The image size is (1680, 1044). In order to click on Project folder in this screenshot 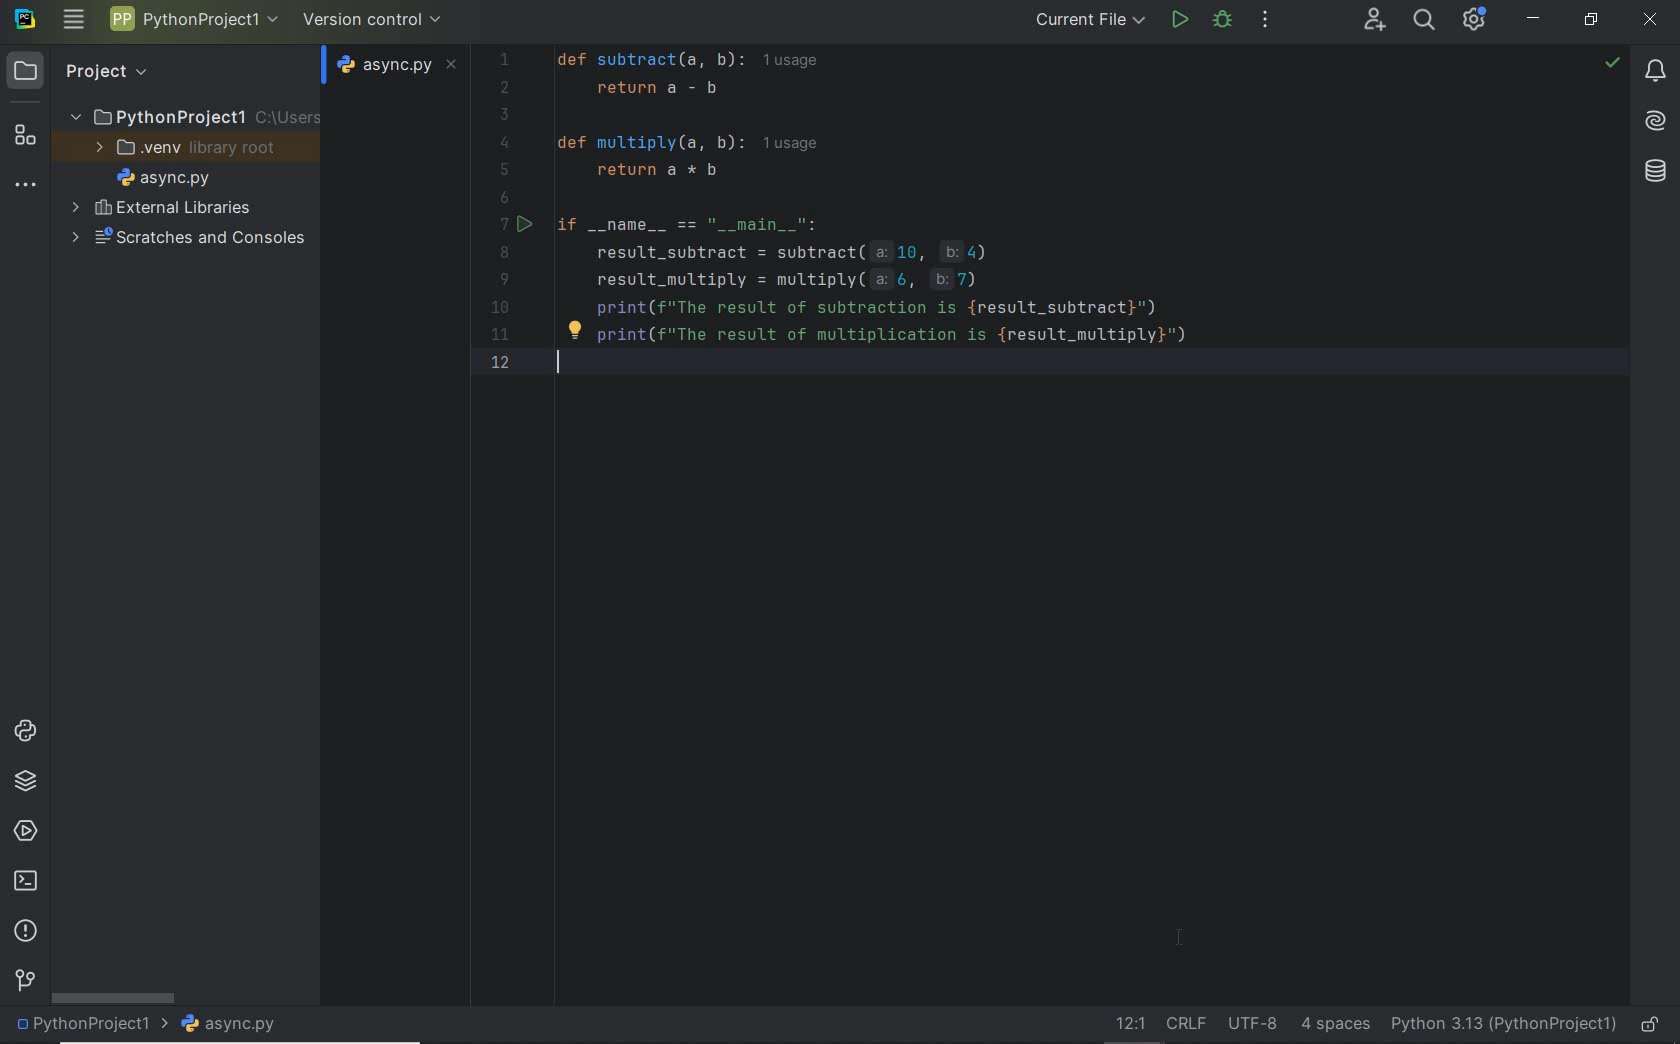, I will do `click(190, 118)`.